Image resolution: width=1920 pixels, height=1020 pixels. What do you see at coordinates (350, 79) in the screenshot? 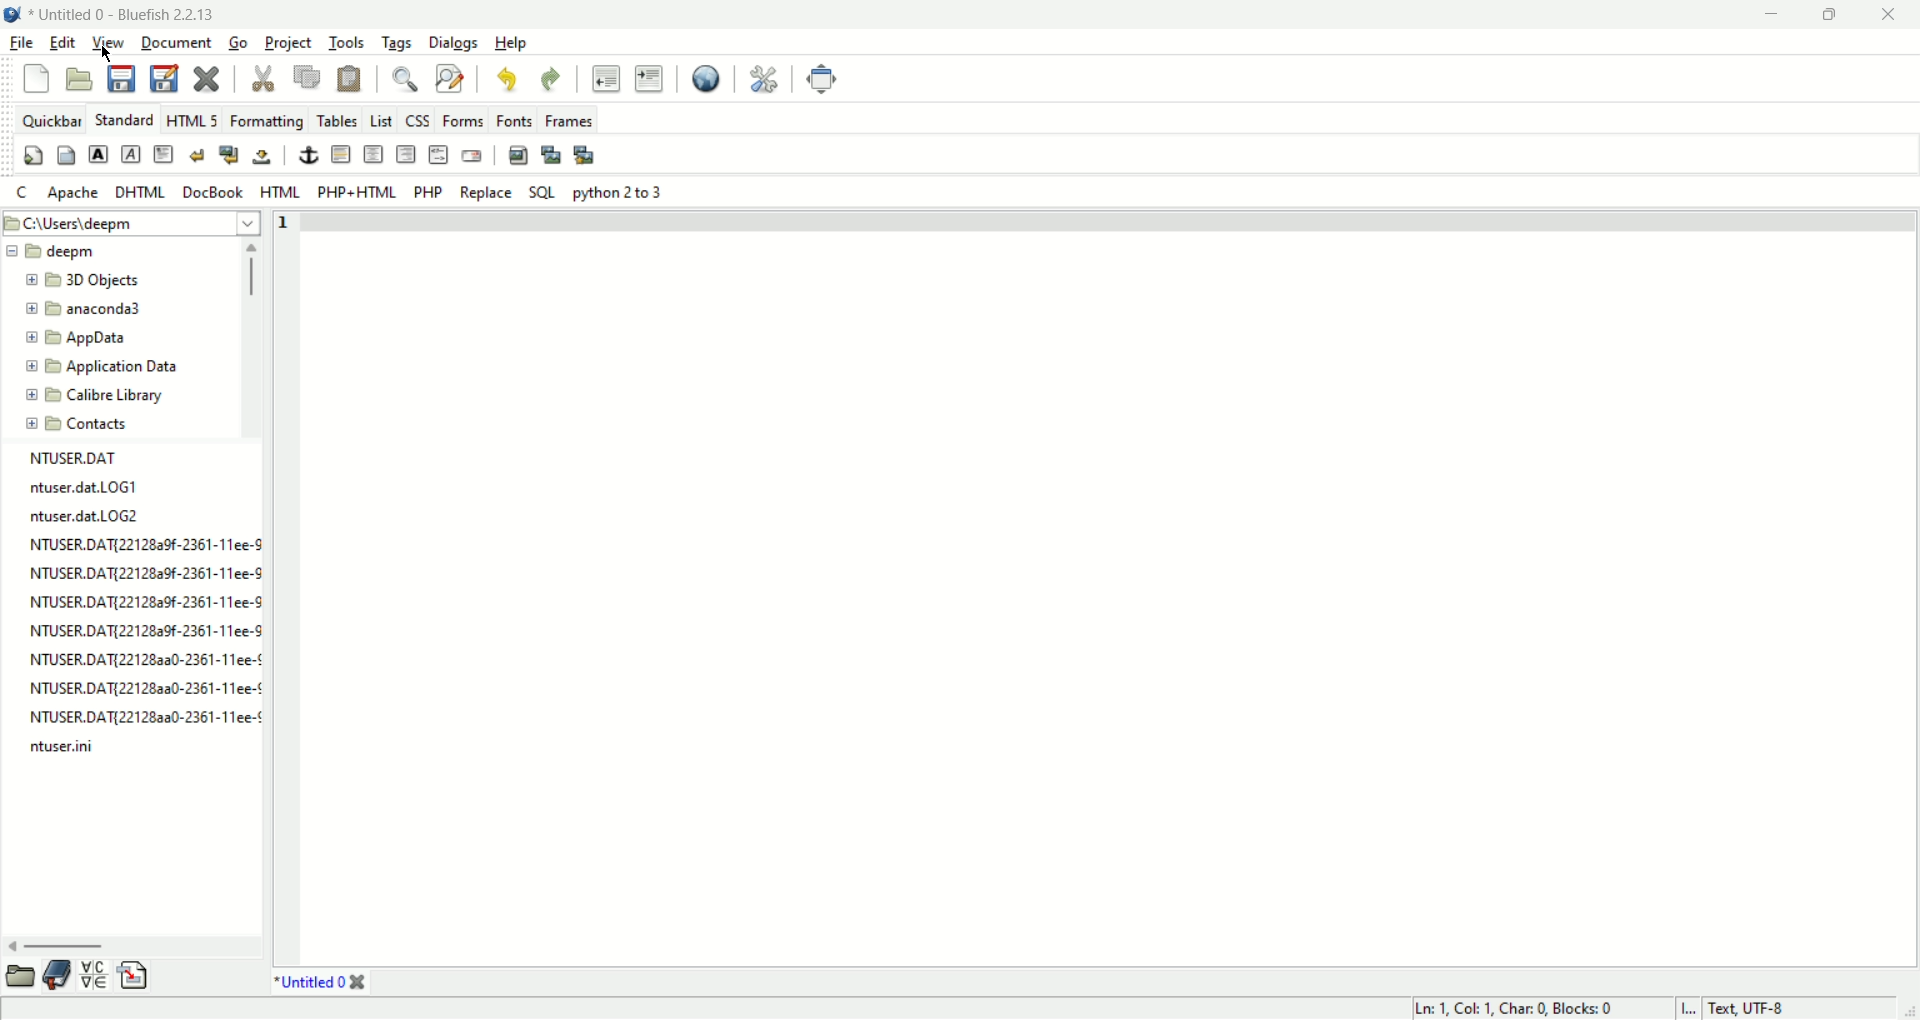
I see `paste` at bounding box center [350, 79].